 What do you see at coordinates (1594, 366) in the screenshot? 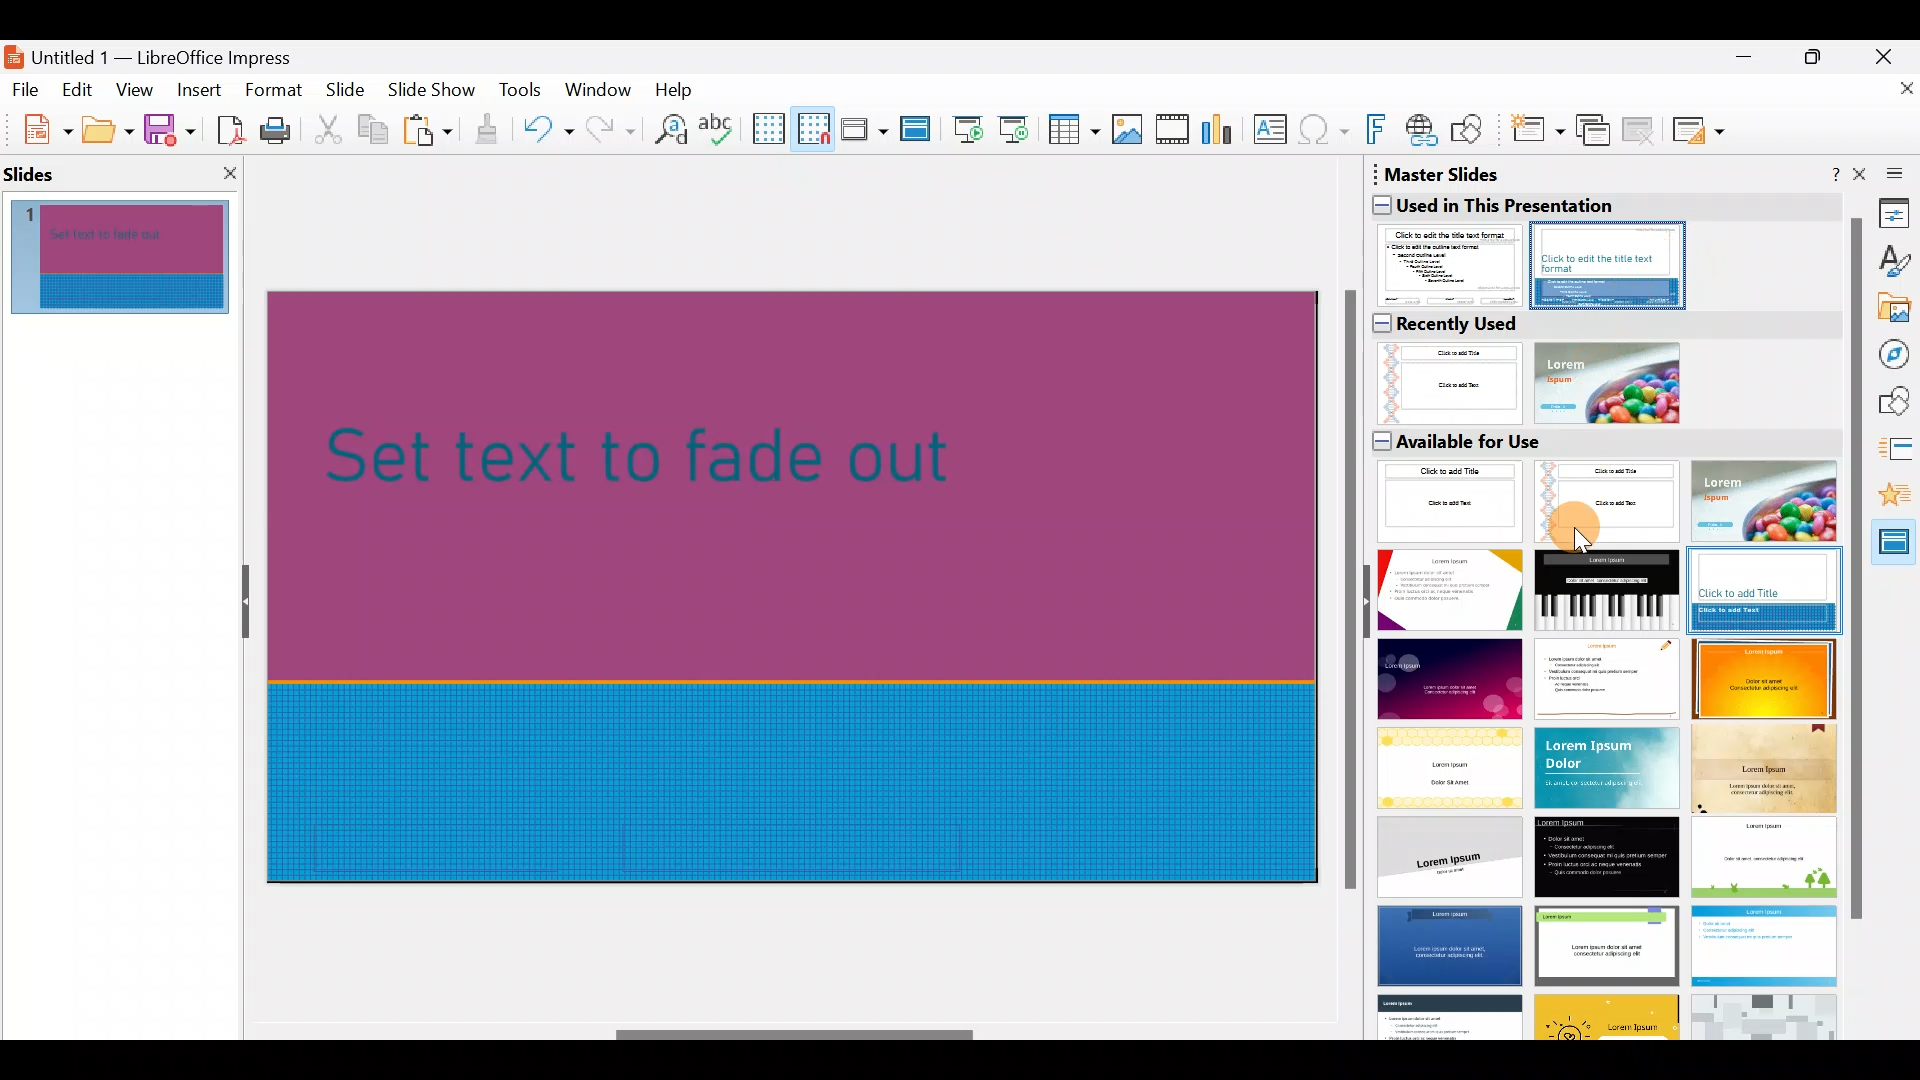
I see `Recently used` at bounding box center [1594, 366].